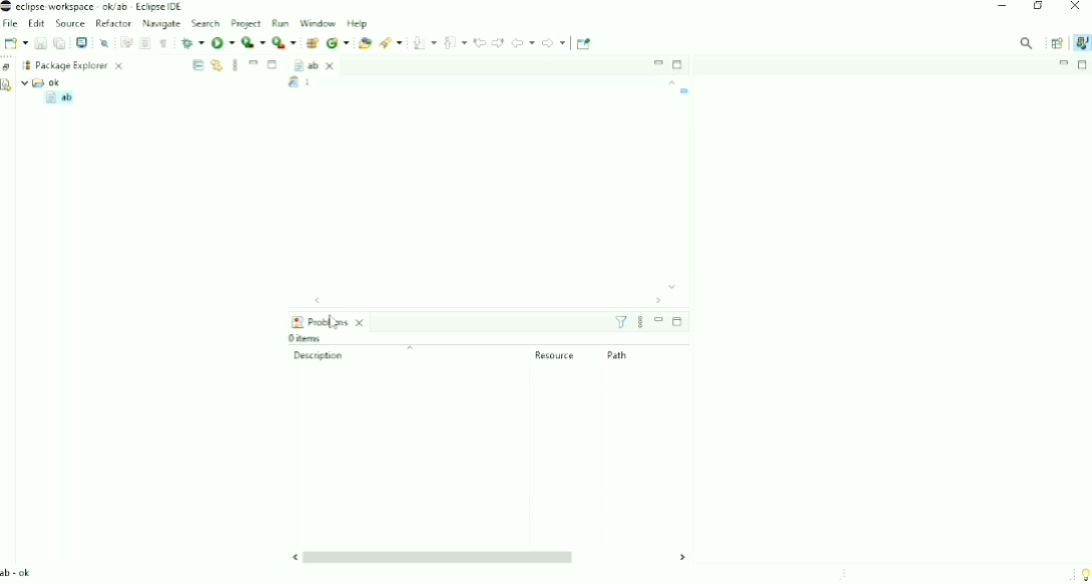 Image resolution: width=1092 pixels, height=584 pixels. I want to click on Run, so click(223, 42).